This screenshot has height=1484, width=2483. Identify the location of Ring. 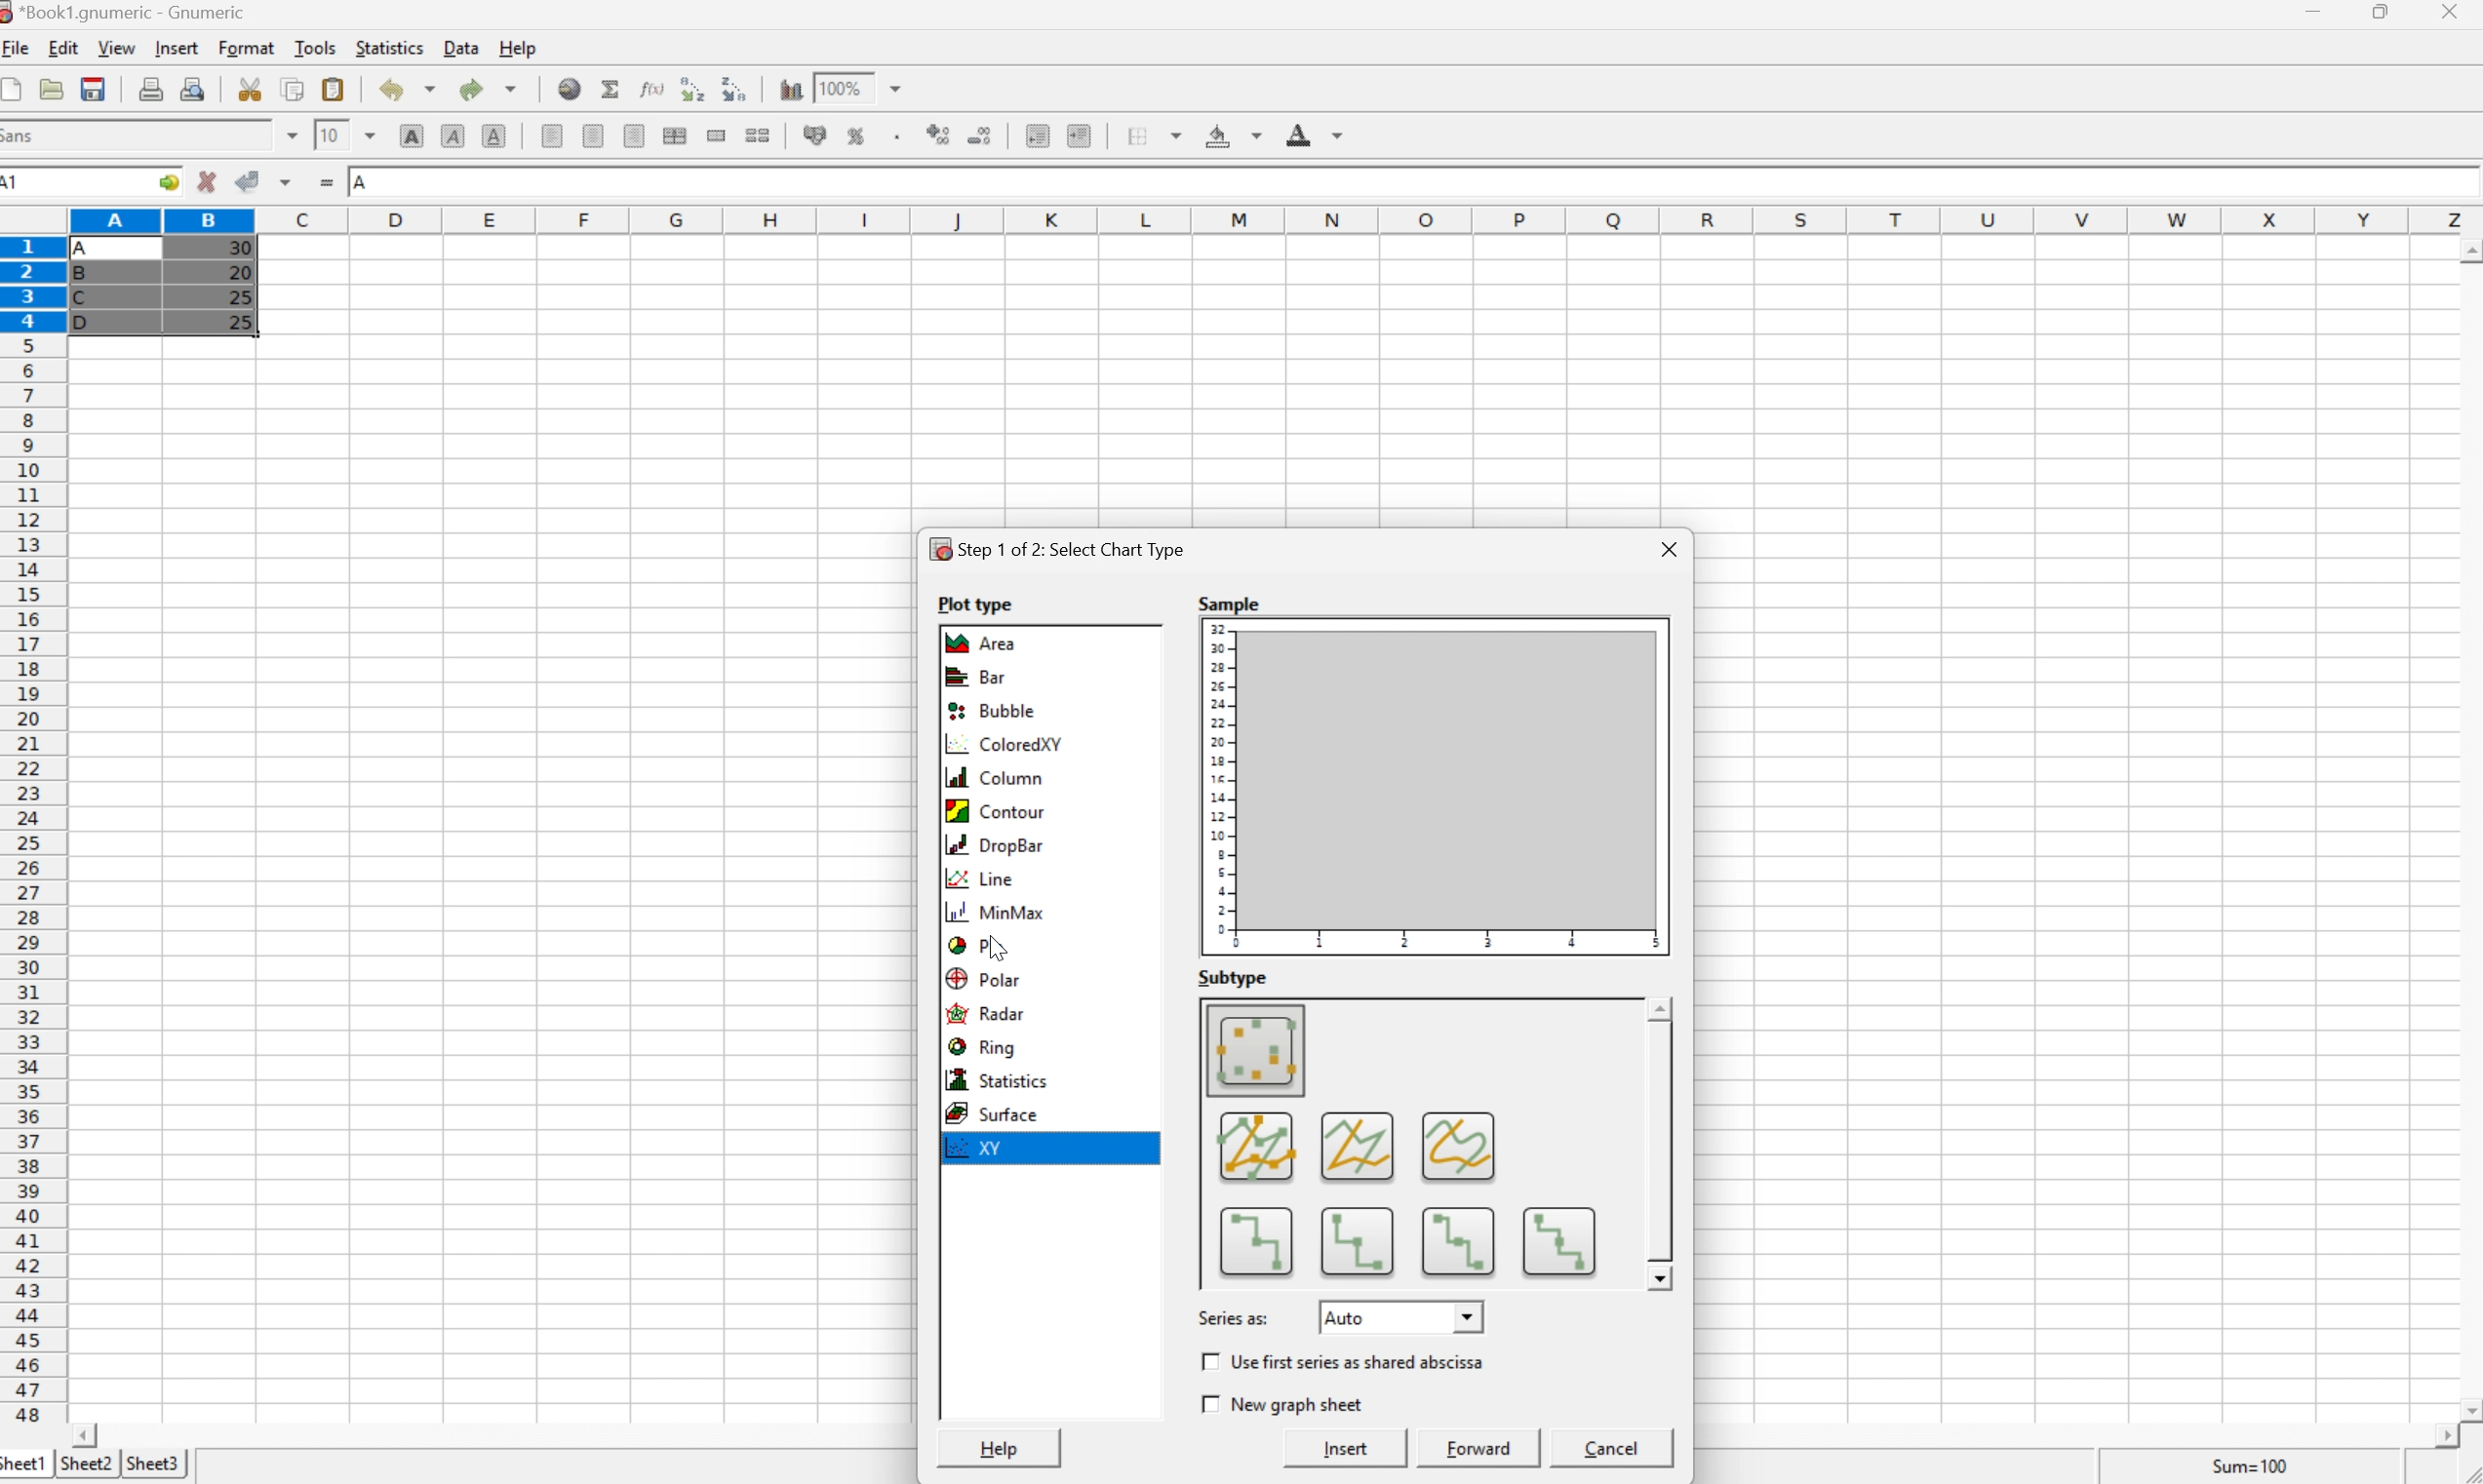
(981, 1045).